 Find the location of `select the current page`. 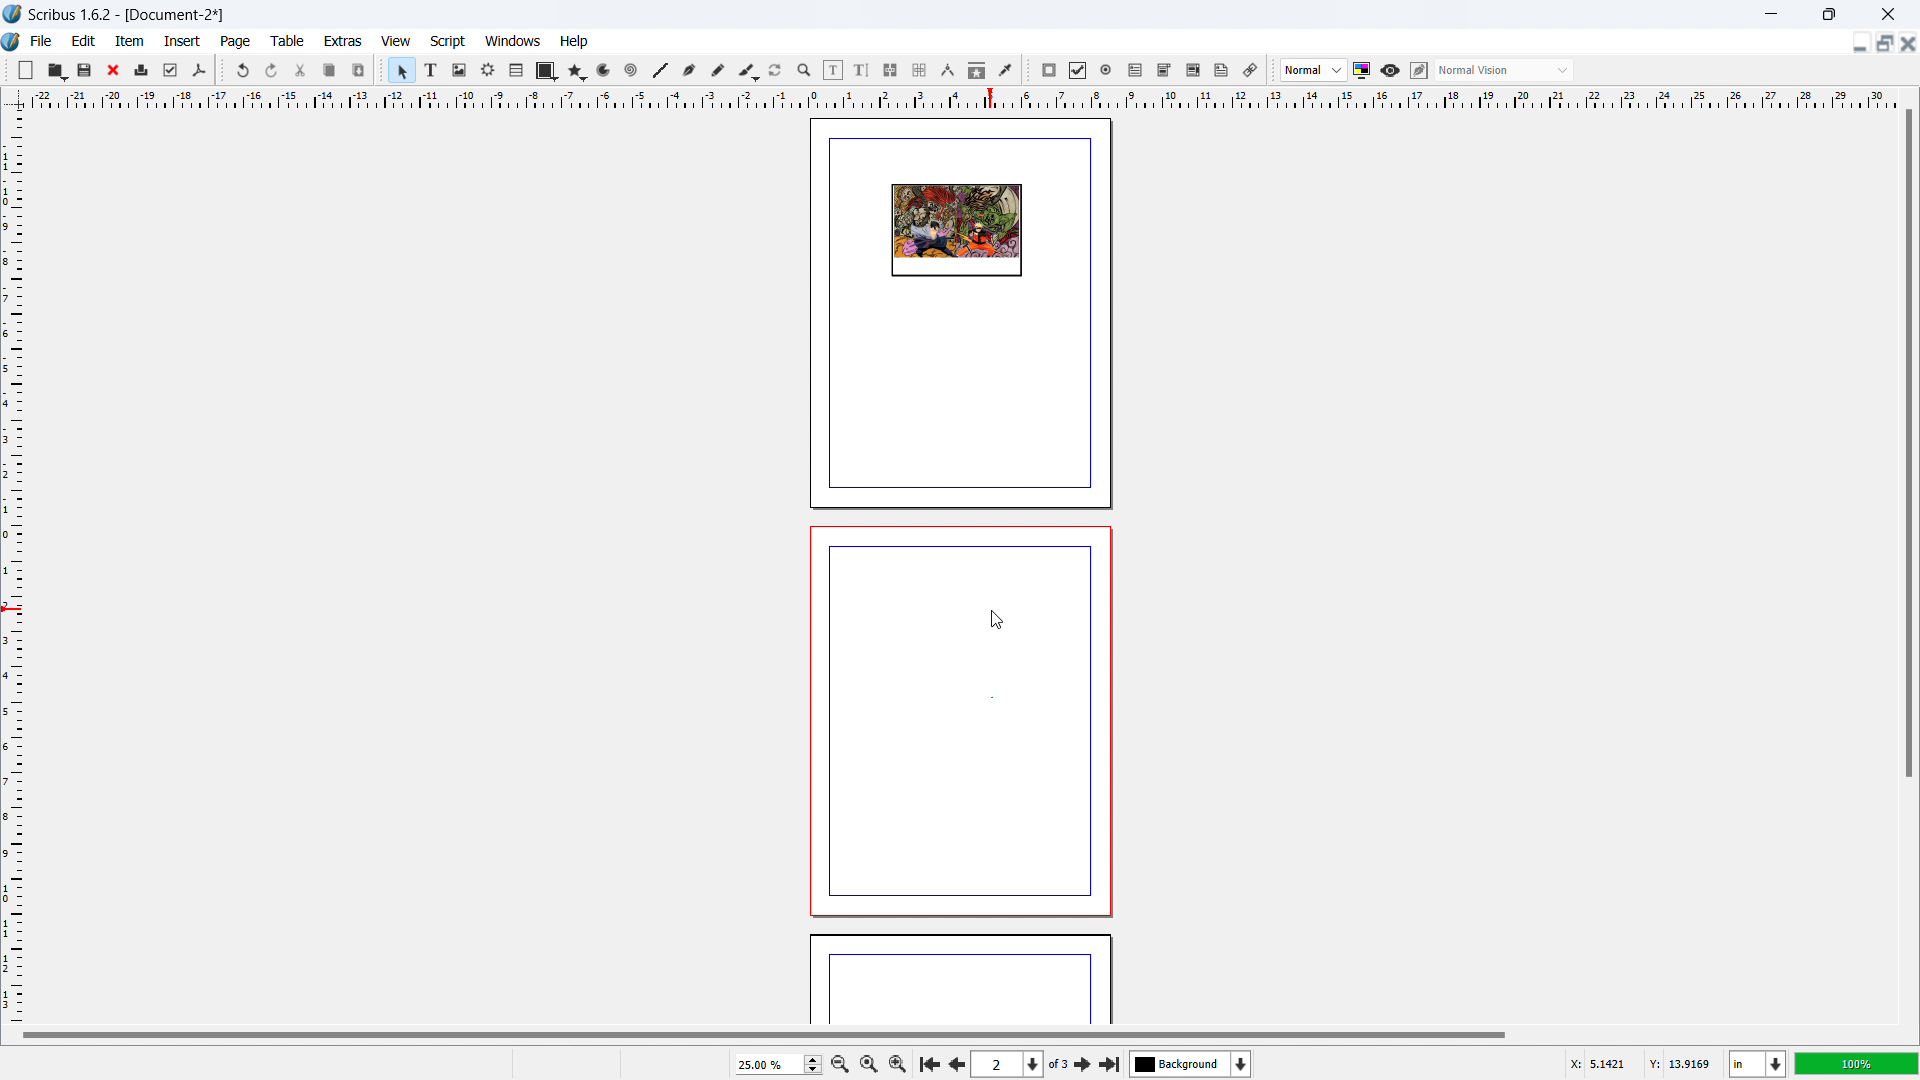

select the current page is located at coordinates (1007, 1065).